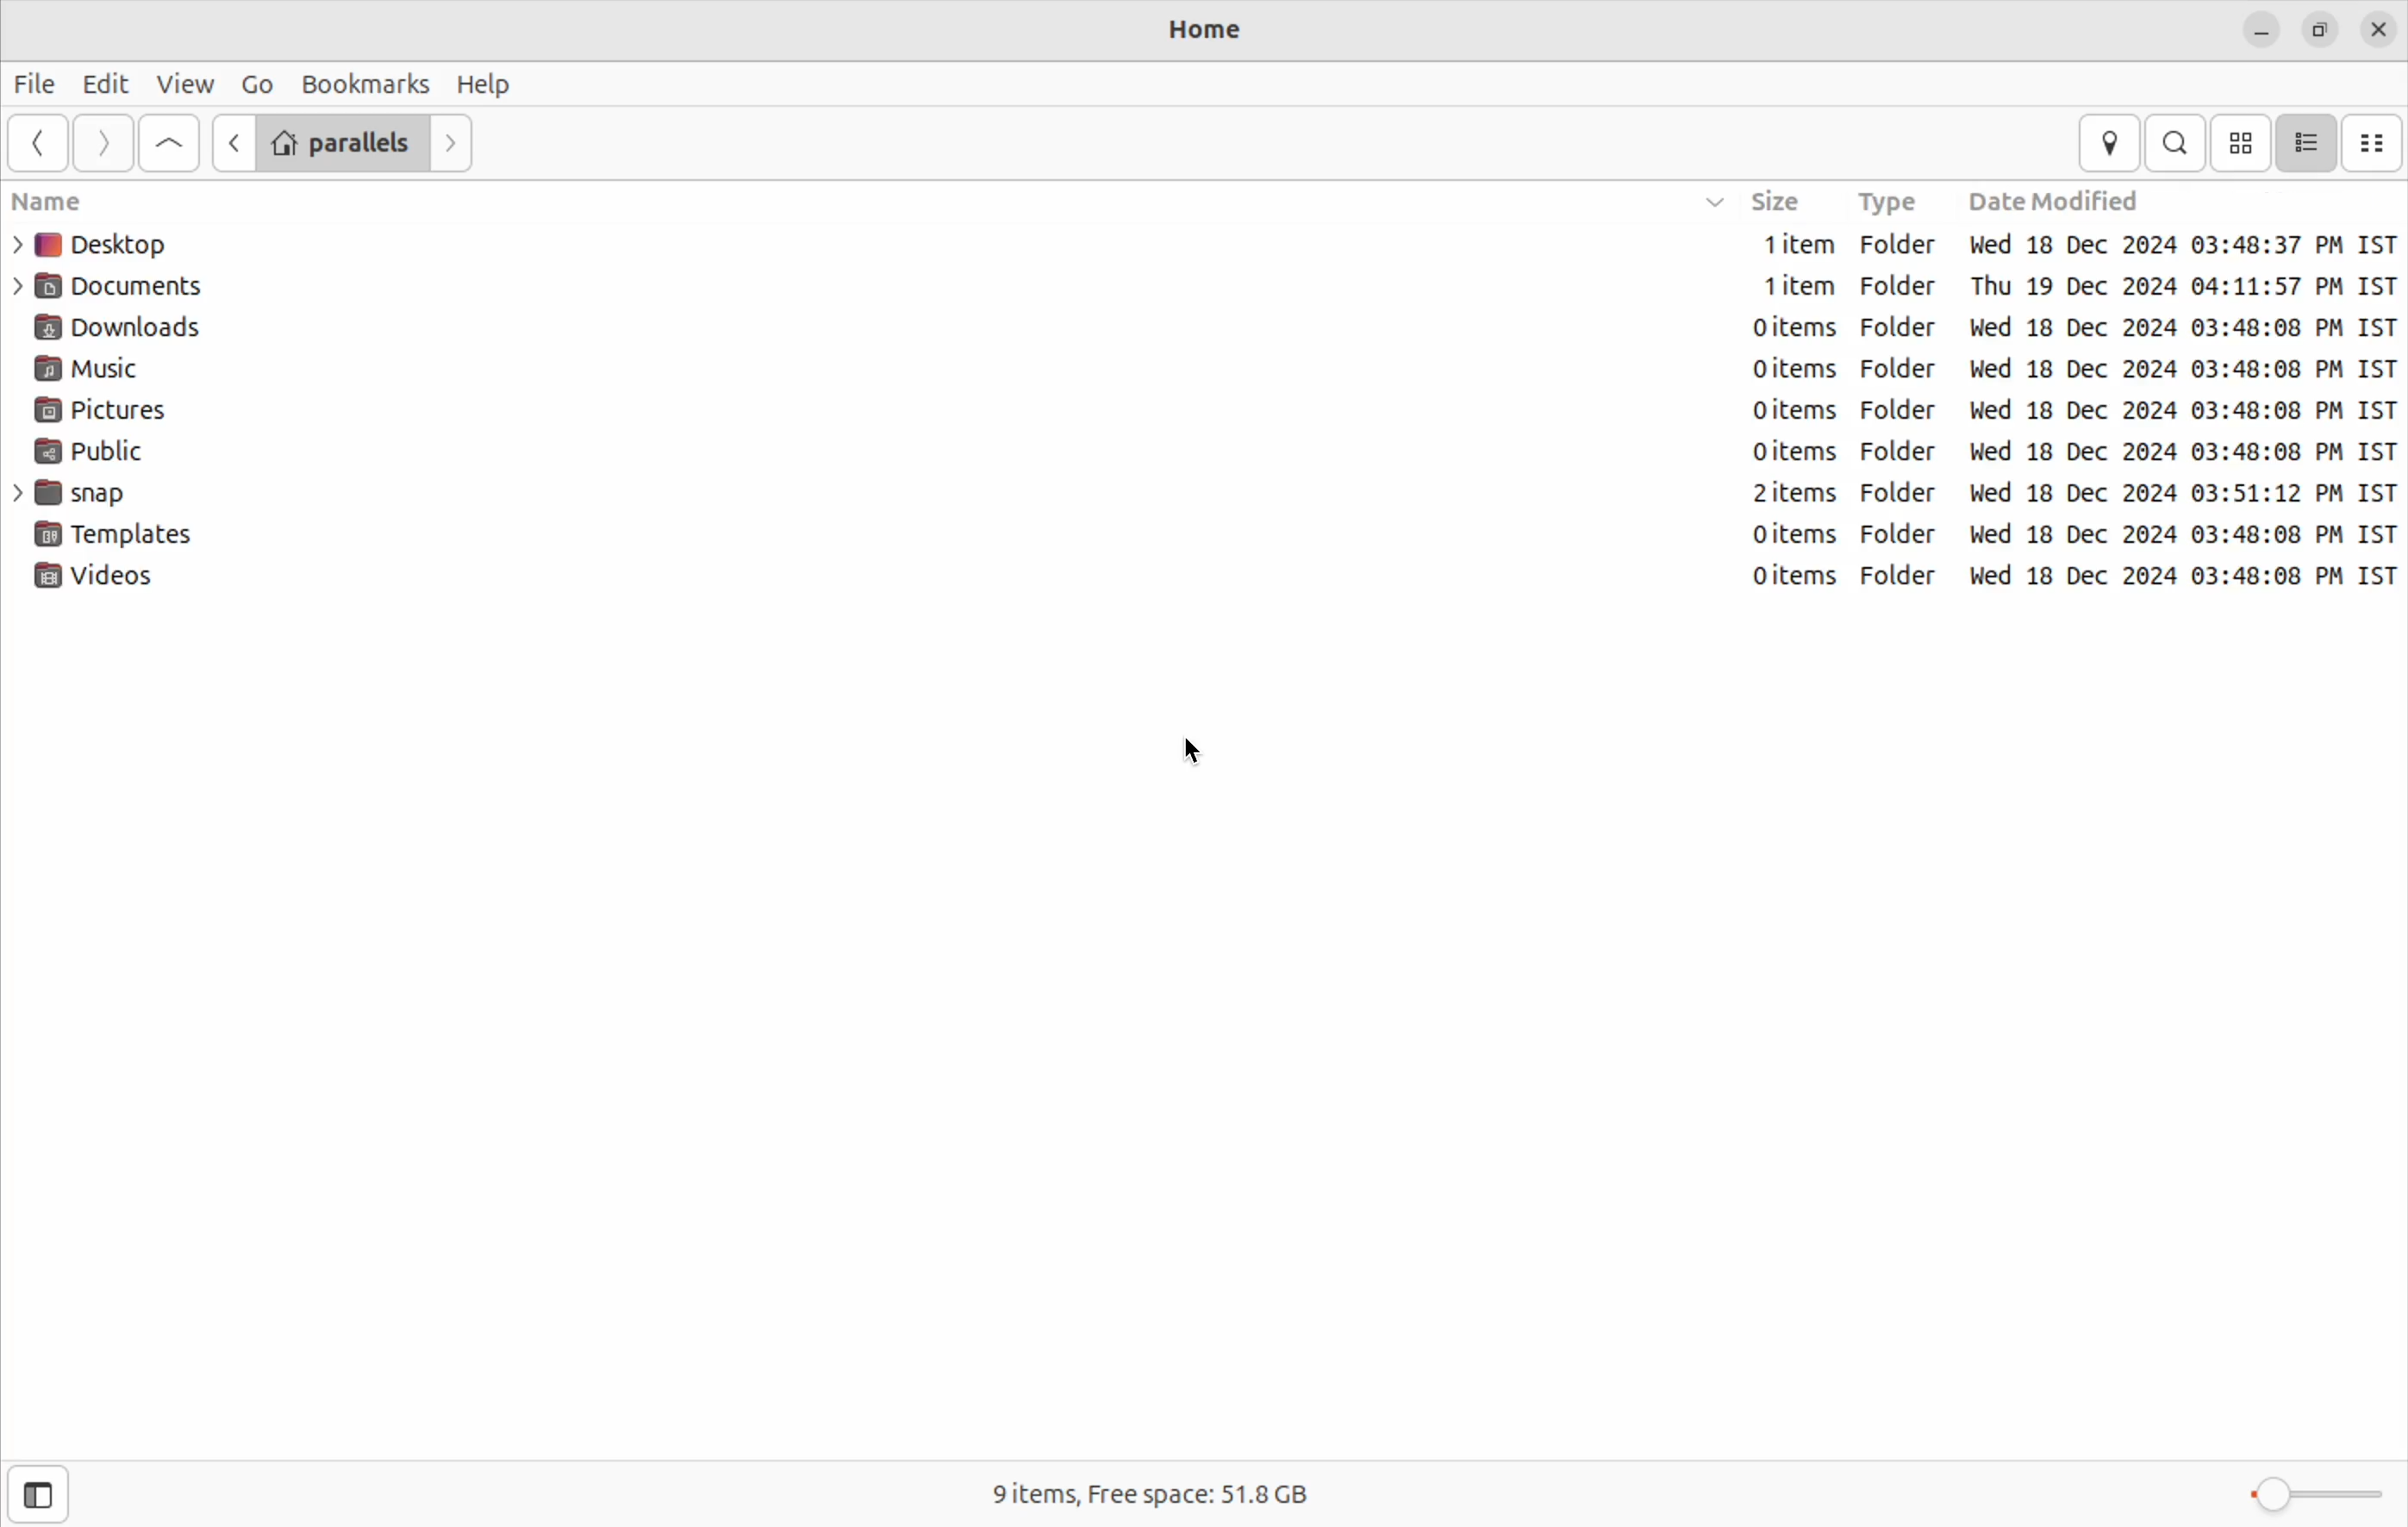 This screenshot has height=1527, width=2408. Describe the element at coordinates (1754, 202) in the screenshot. I see `Size` at that location.